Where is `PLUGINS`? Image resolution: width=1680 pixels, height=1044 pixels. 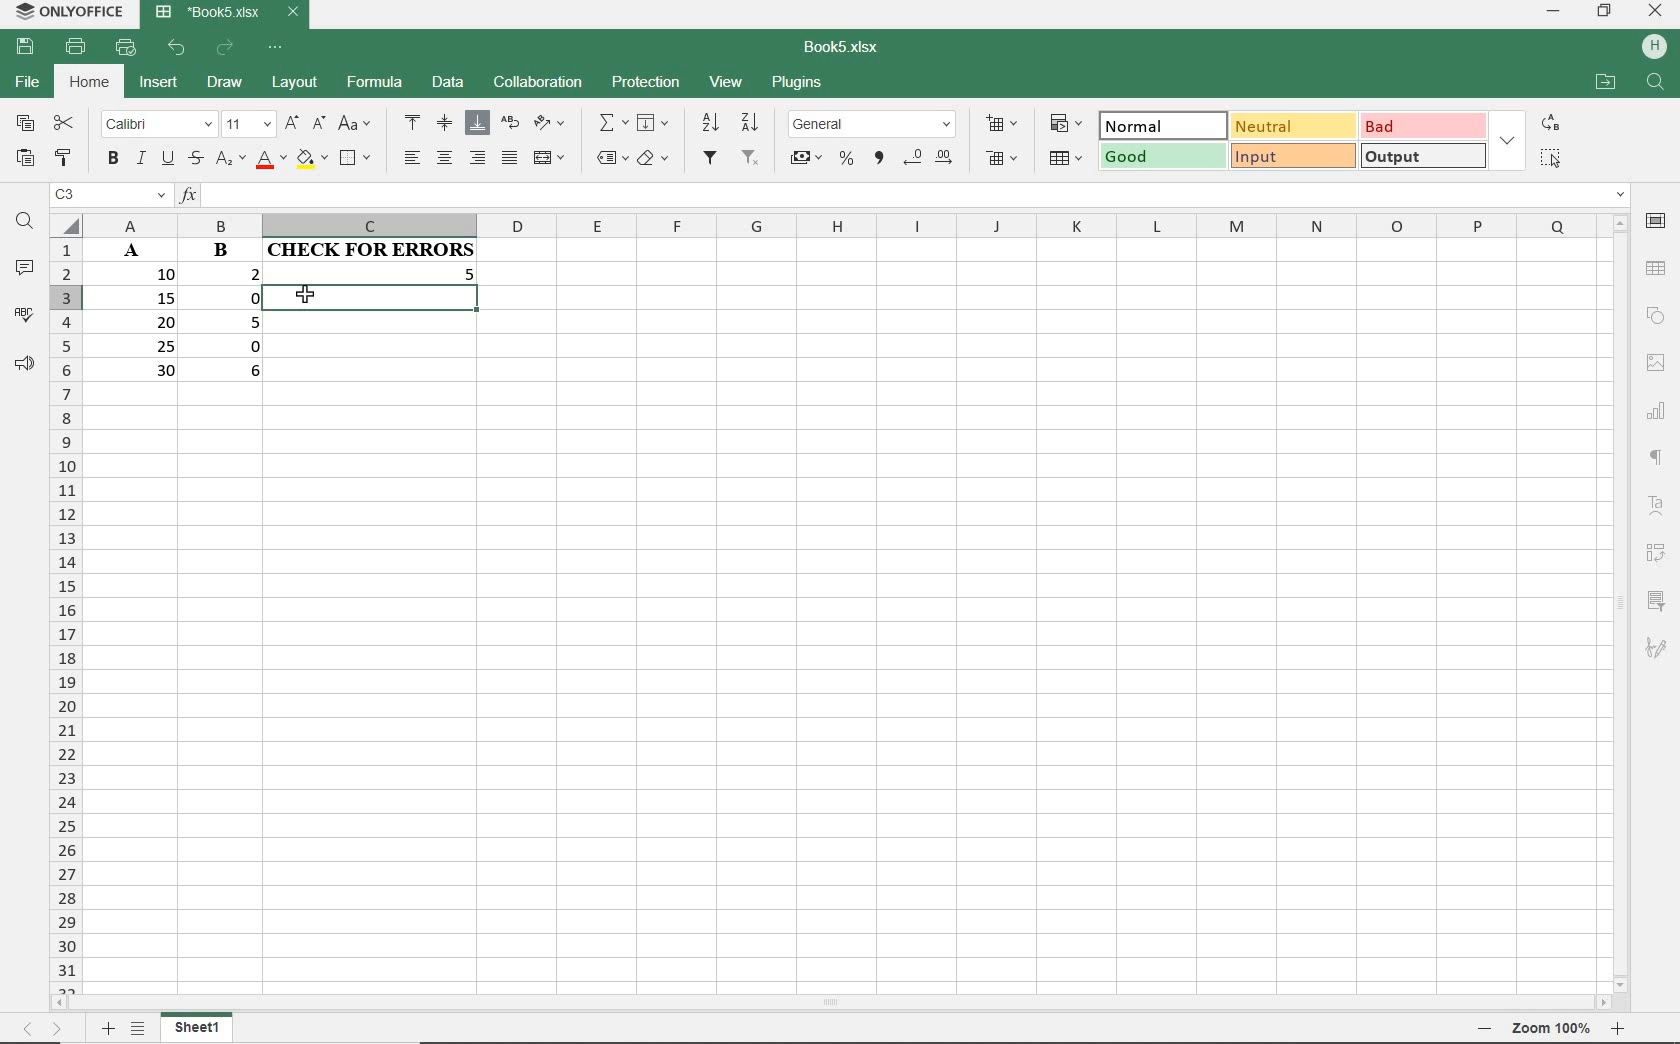 PLUGINS is located at coordinates (796, 85).